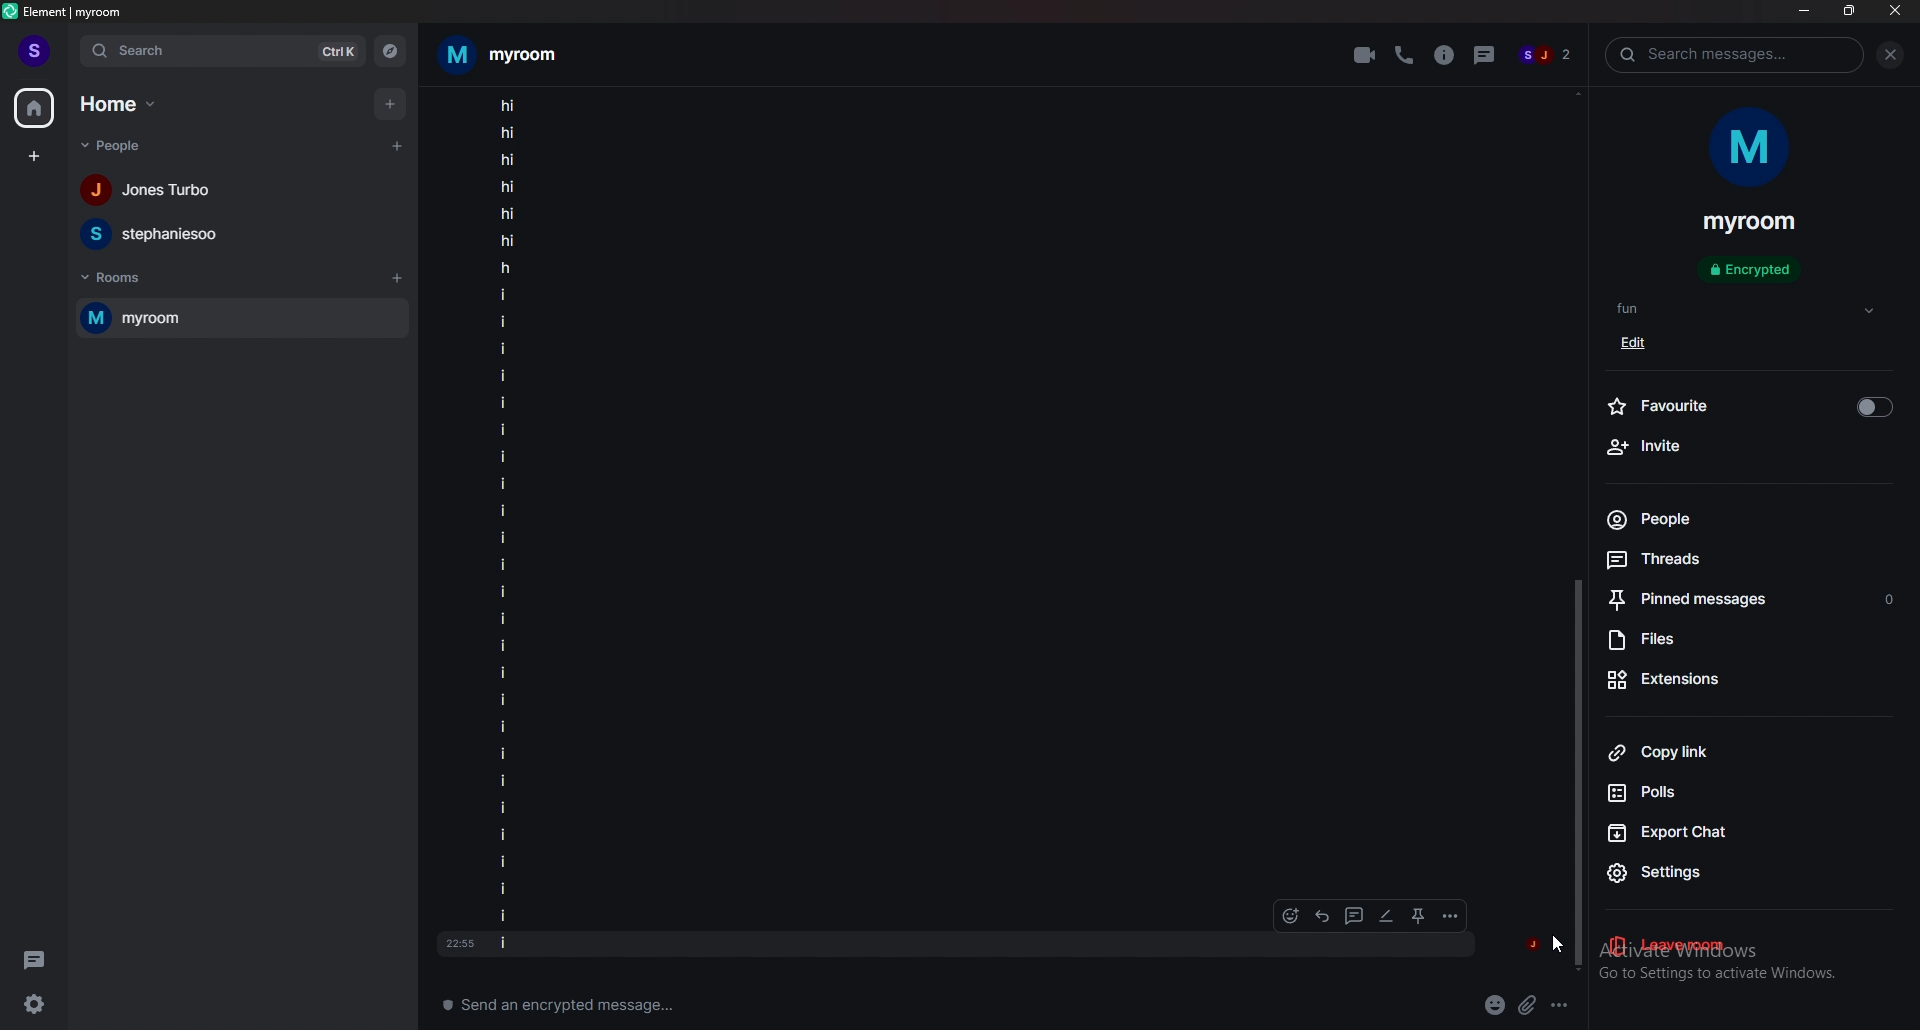 The width and height of the screenshot is (1920, 1030). Describe the element at coordinates (456, 937) in the screenshot. I see `22:55` at that location.